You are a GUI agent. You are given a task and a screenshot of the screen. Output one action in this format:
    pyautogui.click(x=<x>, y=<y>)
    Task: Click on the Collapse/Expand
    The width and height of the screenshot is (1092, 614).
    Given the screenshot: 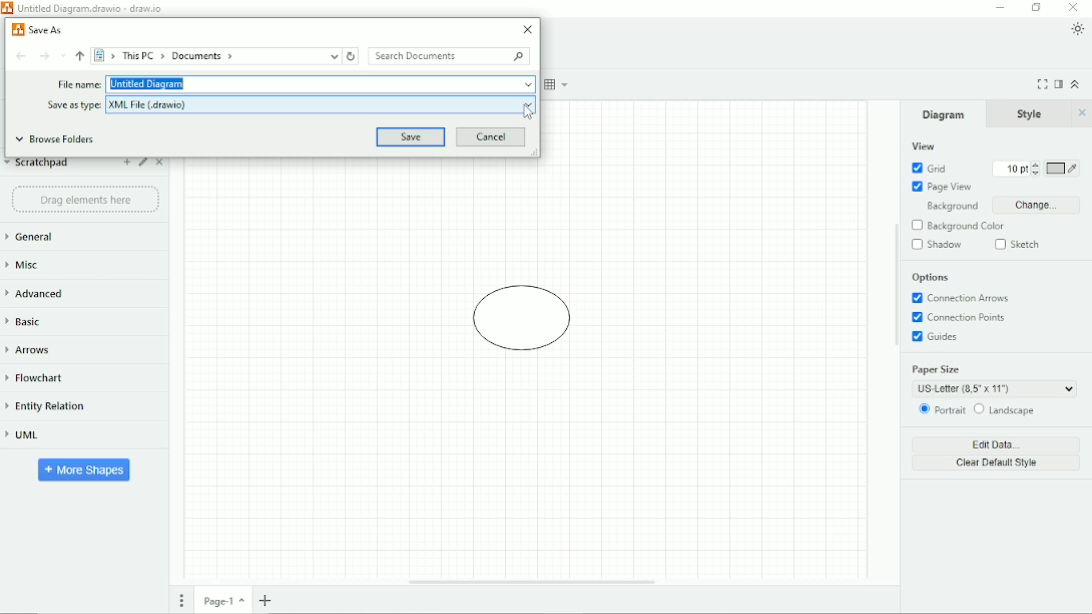 What is the action you would take?
    pyautogui.click(x=1077, y=84)
    